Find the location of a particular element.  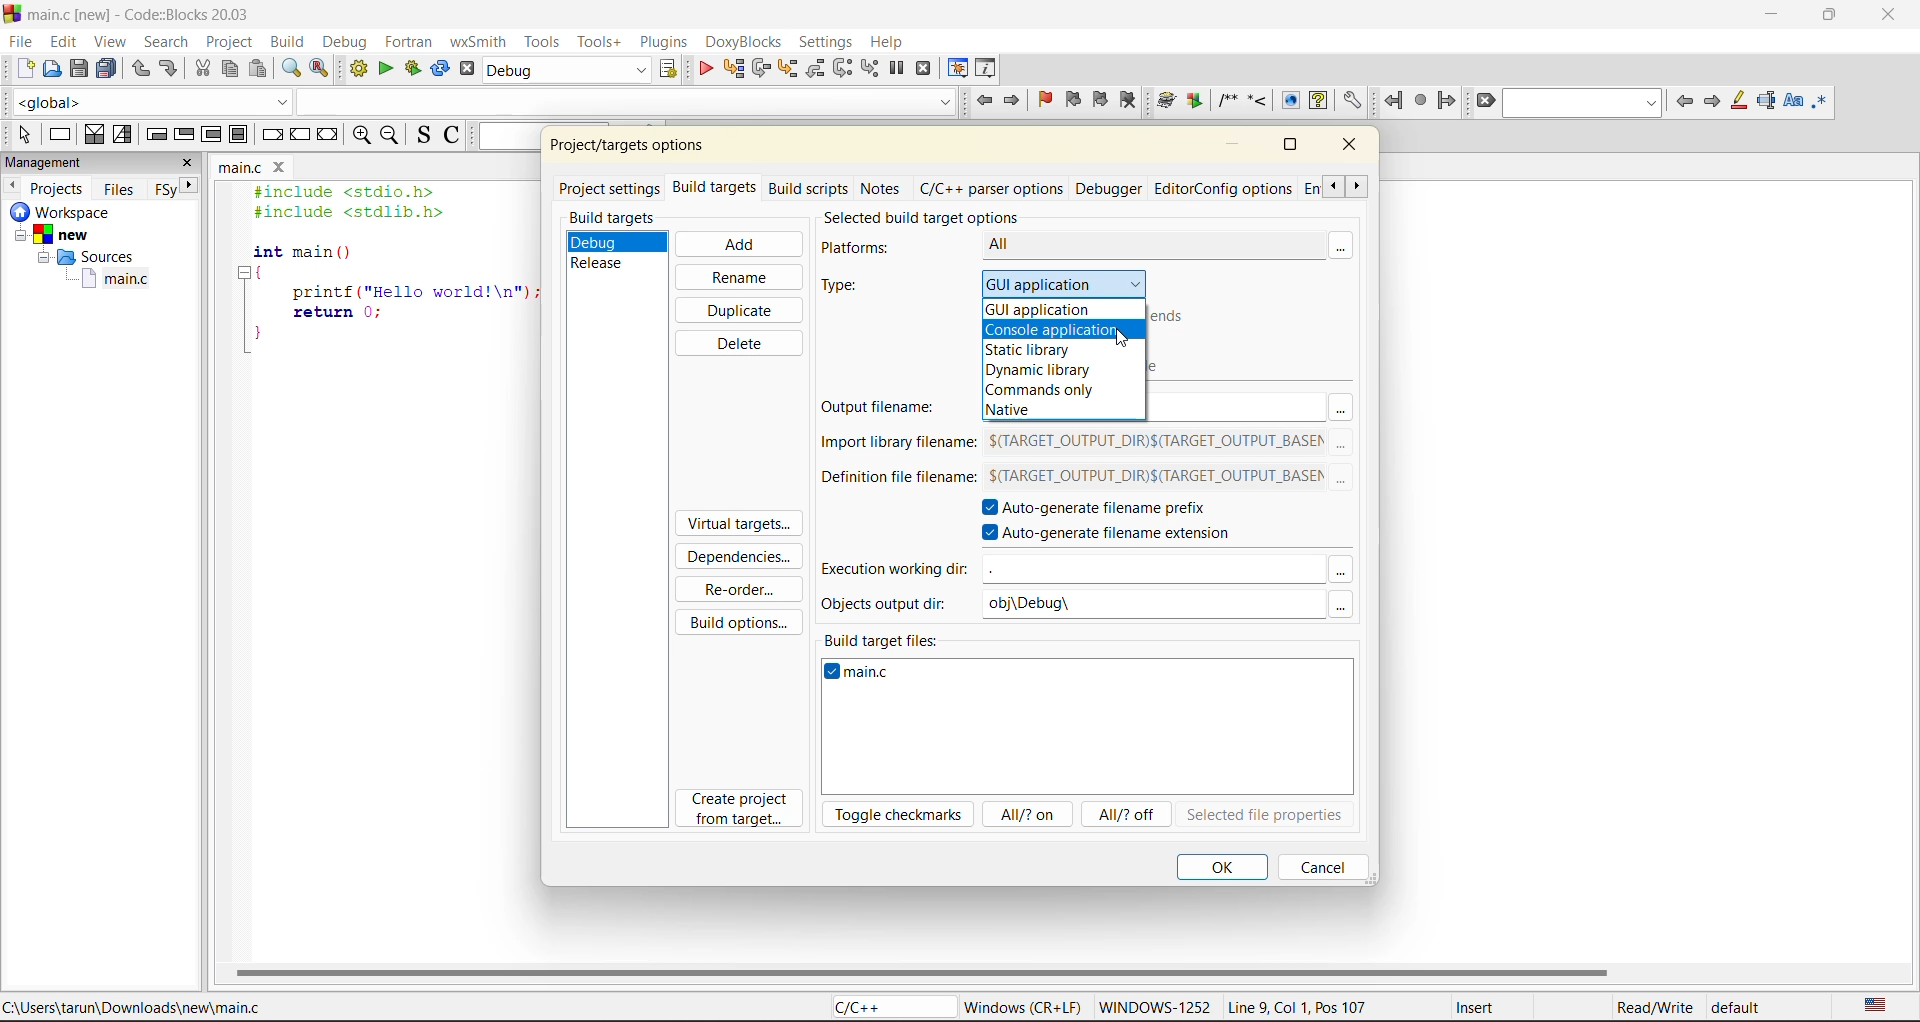

build and run is located at coordinates (411, 70).